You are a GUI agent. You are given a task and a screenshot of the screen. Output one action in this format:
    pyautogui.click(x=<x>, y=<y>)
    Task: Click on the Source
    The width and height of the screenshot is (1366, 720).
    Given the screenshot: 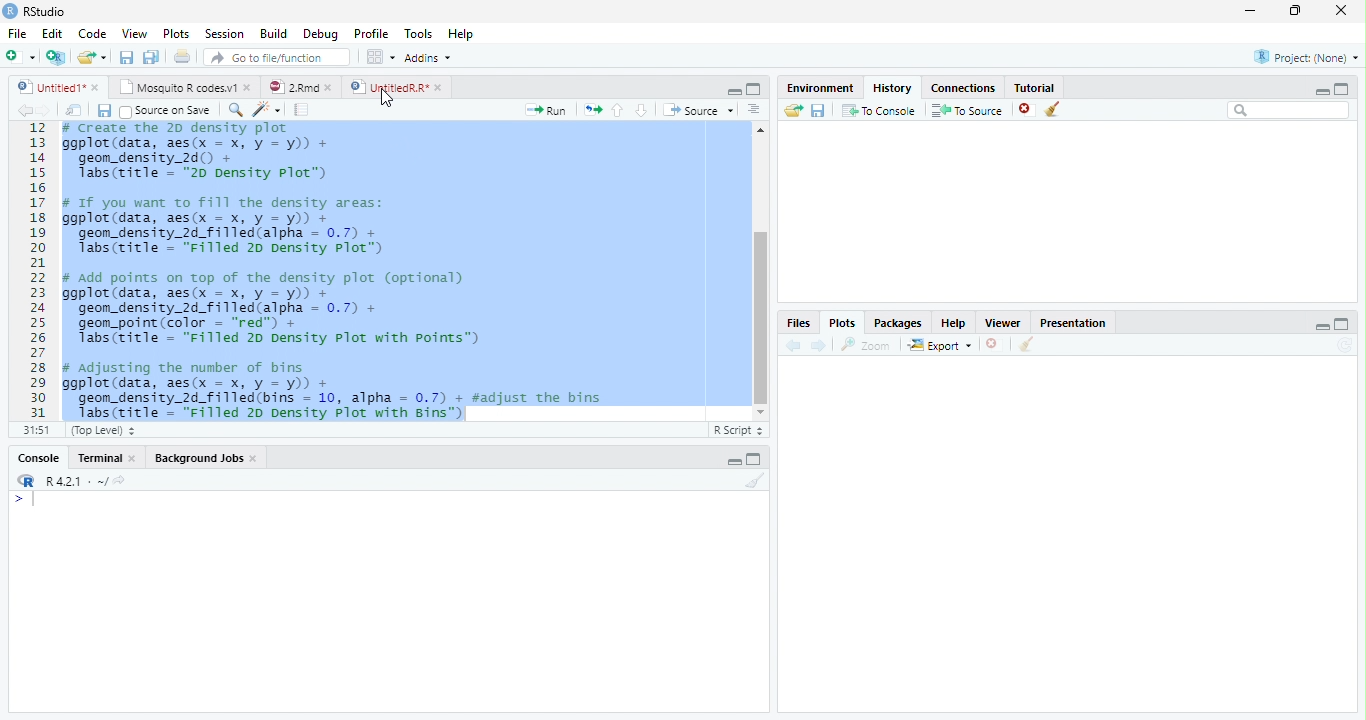 What is the action you would take?
    pyautogui.click(x=698, y=110)
    